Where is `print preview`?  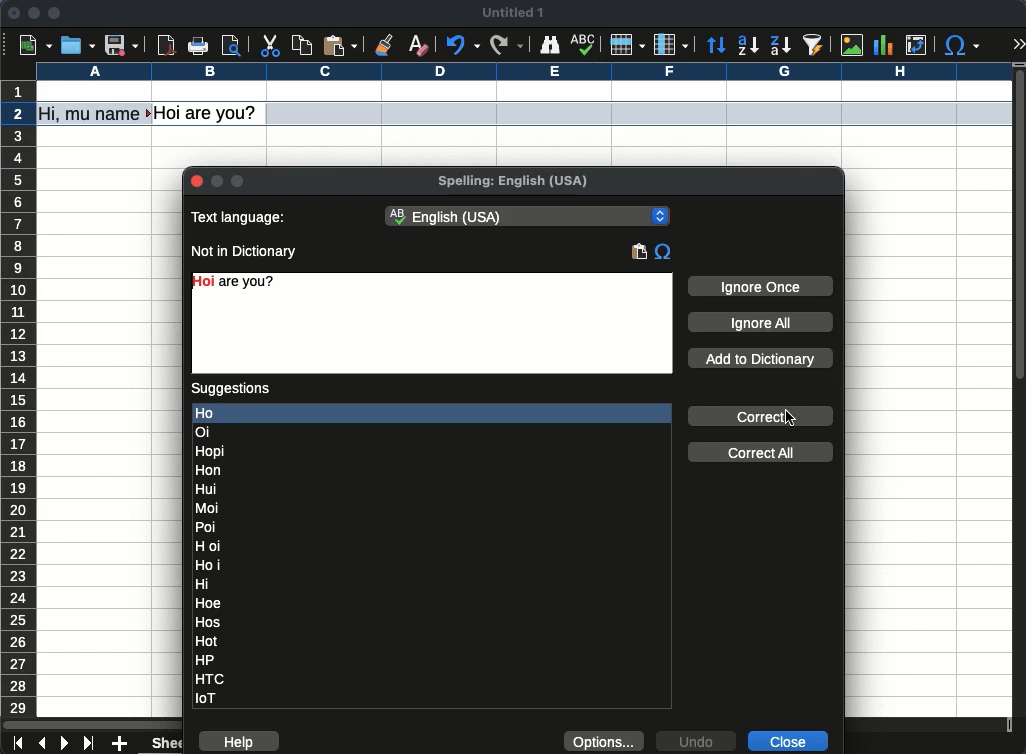
print preview is located at coordinates (233, 45).